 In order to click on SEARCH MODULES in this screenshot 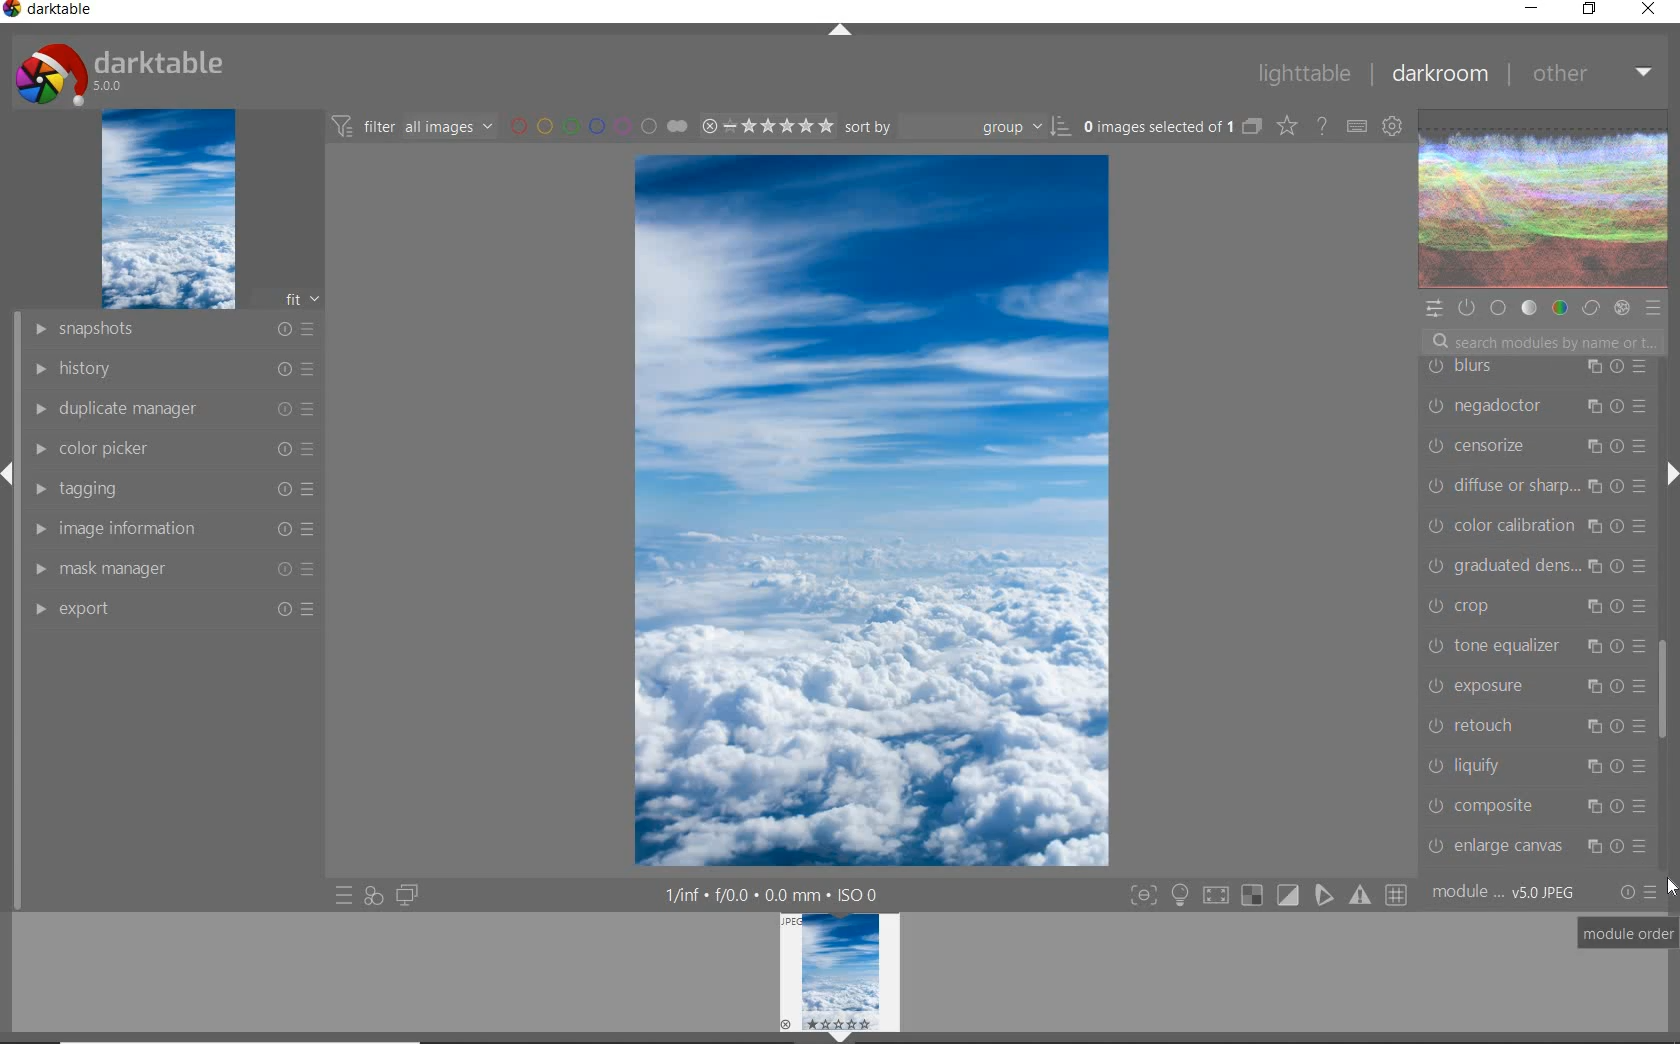, I will do `click(1543, 342)`.